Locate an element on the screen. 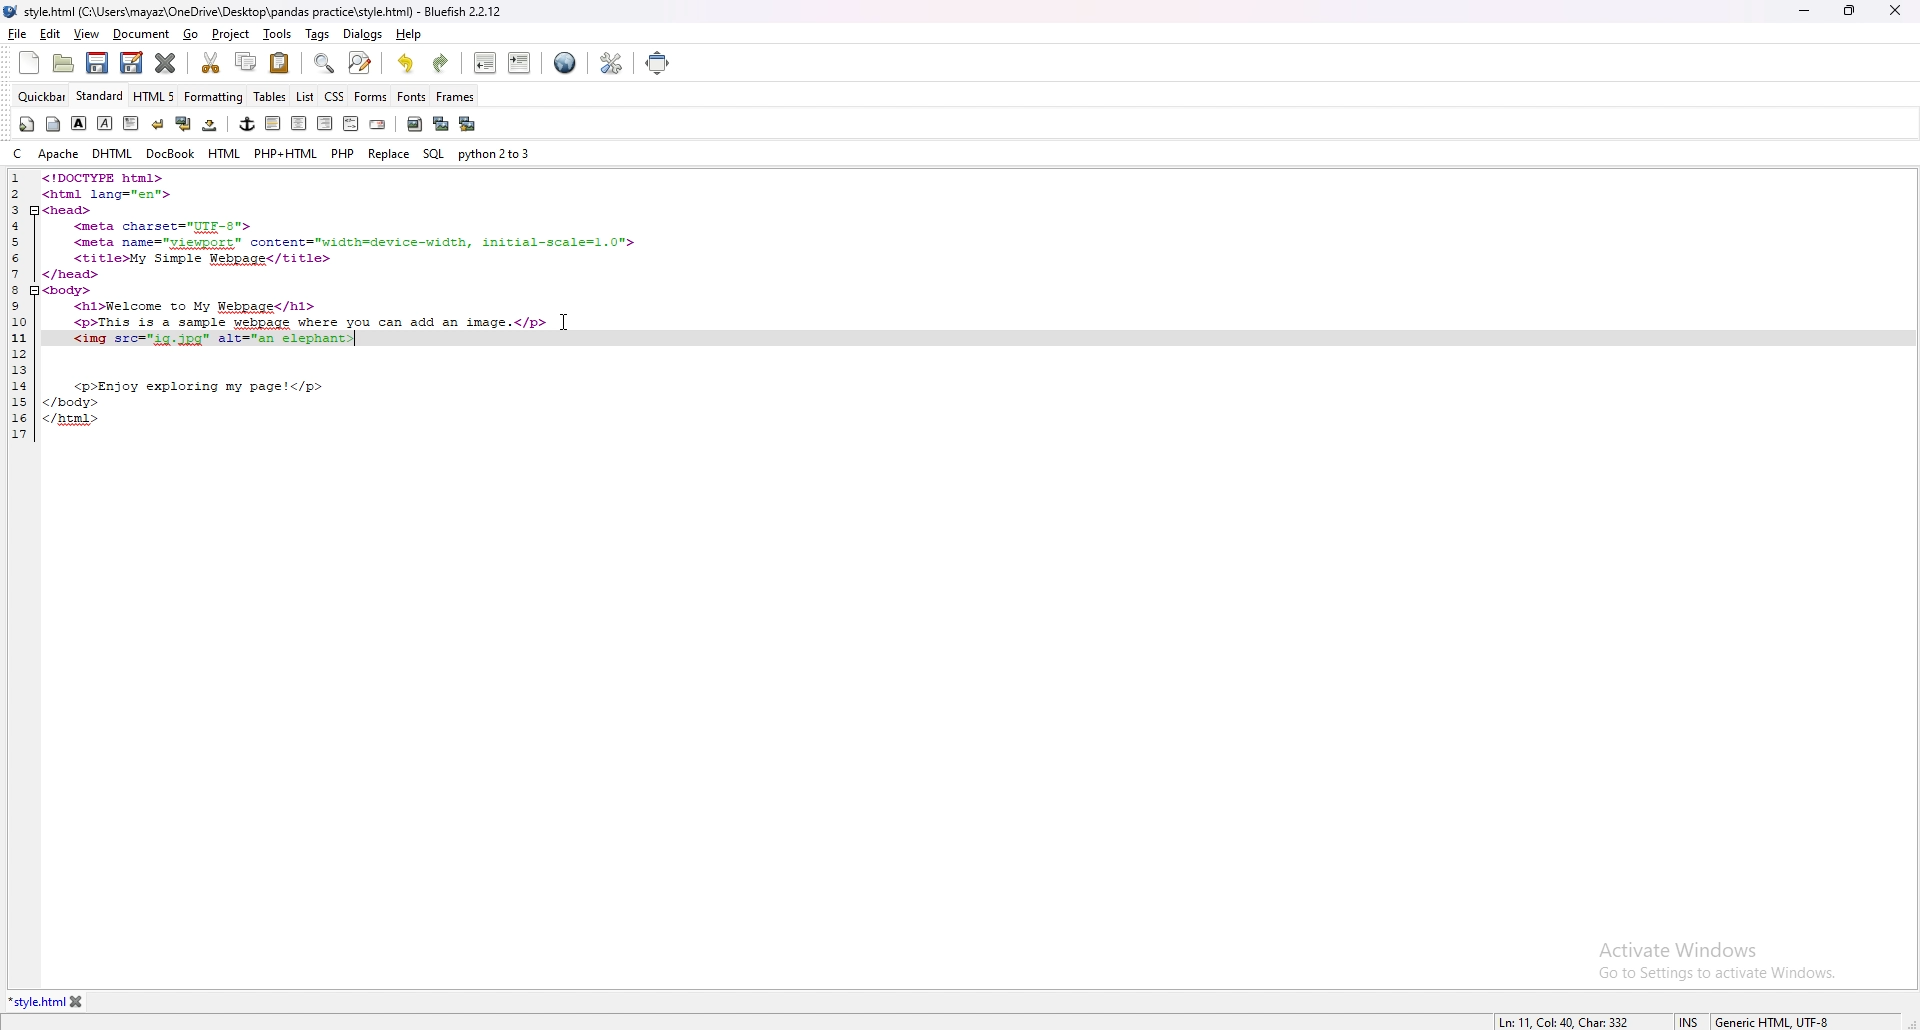  insert image is located at coordinates (415, 124).